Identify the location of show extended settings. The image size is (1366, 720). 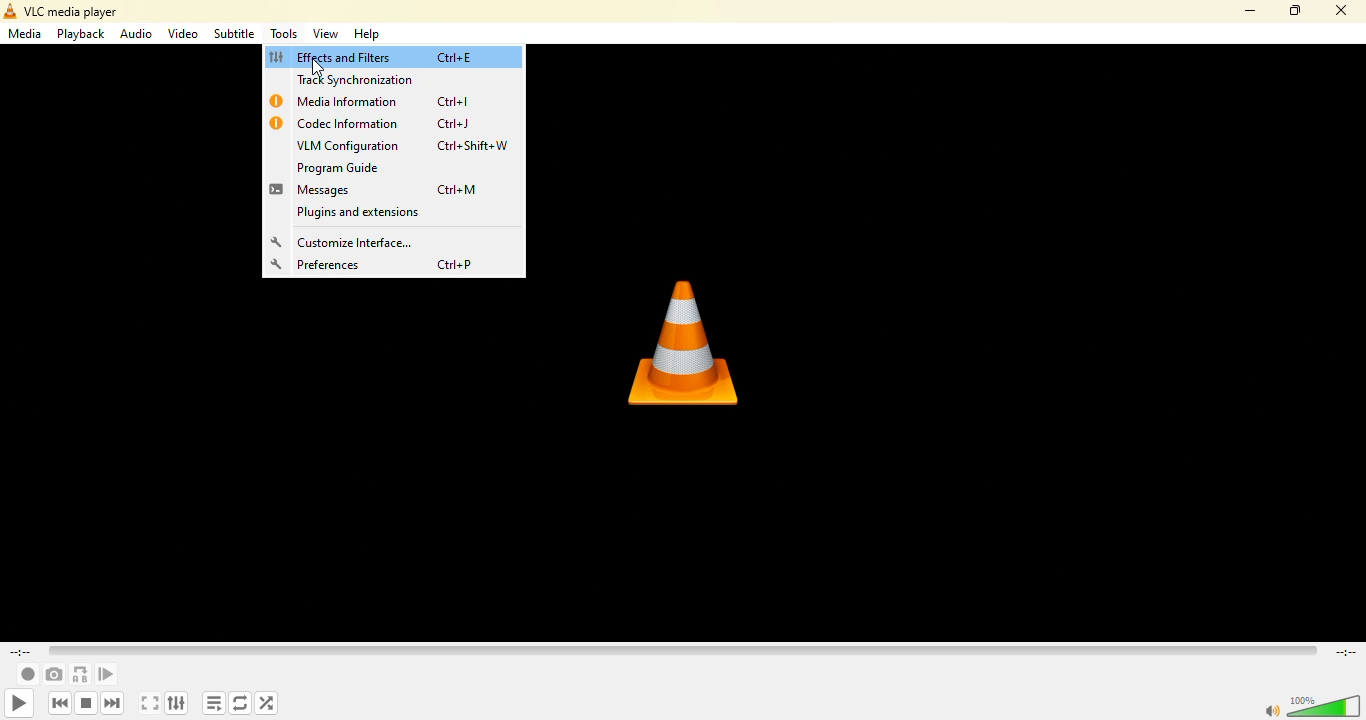
(176, 703).